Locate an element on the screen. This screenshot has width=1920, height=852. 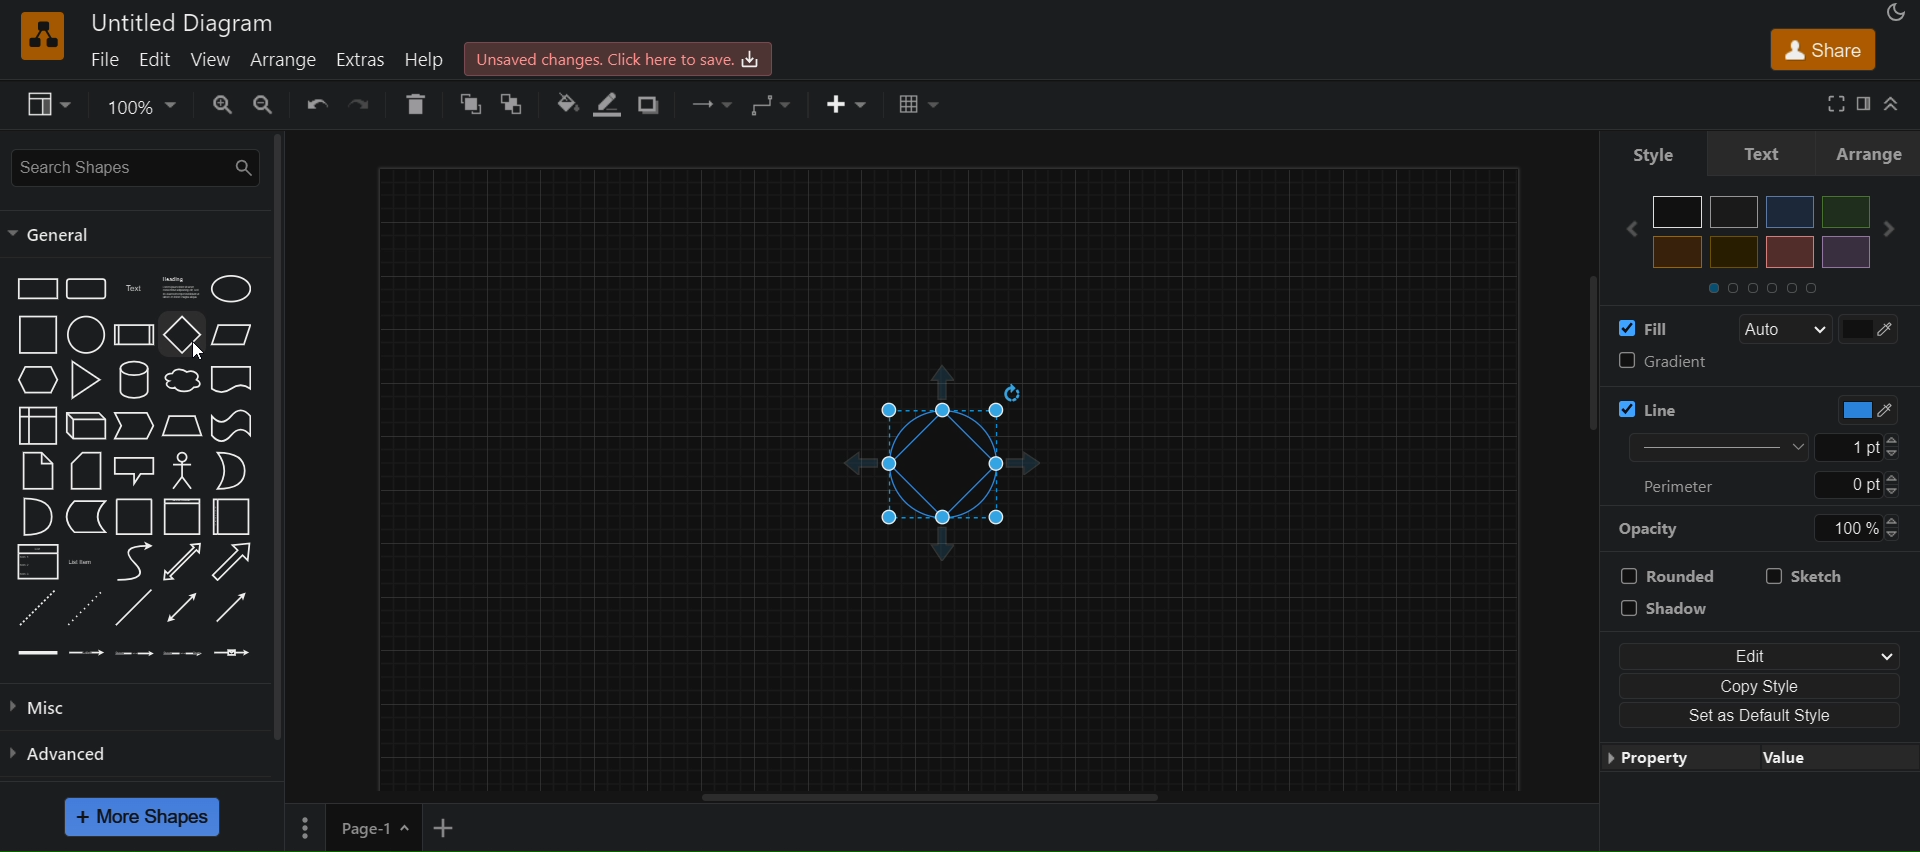
style is located at coordinates (1641, 152).